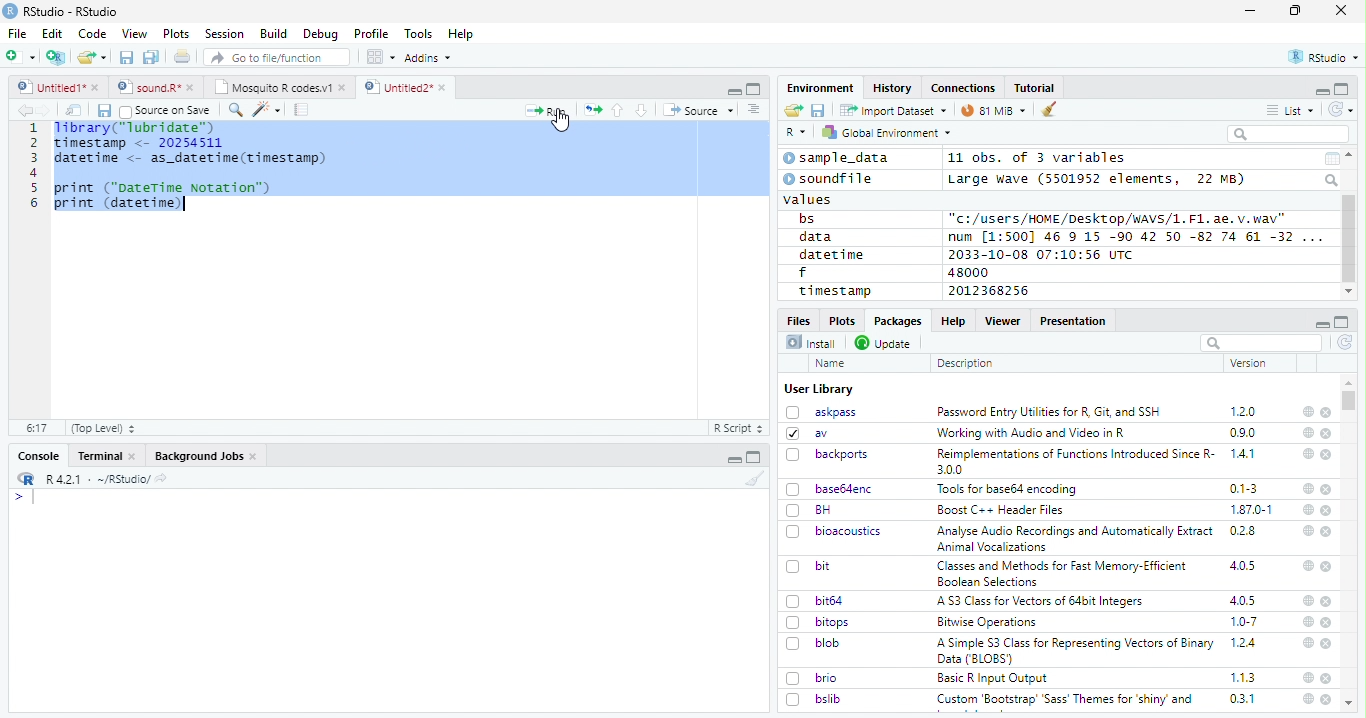 This screenshot has height=718, width=1366. What do you see at coordinates (1326, 699) in the screenshot?
I see `close` at bounding box center [1326, 699].